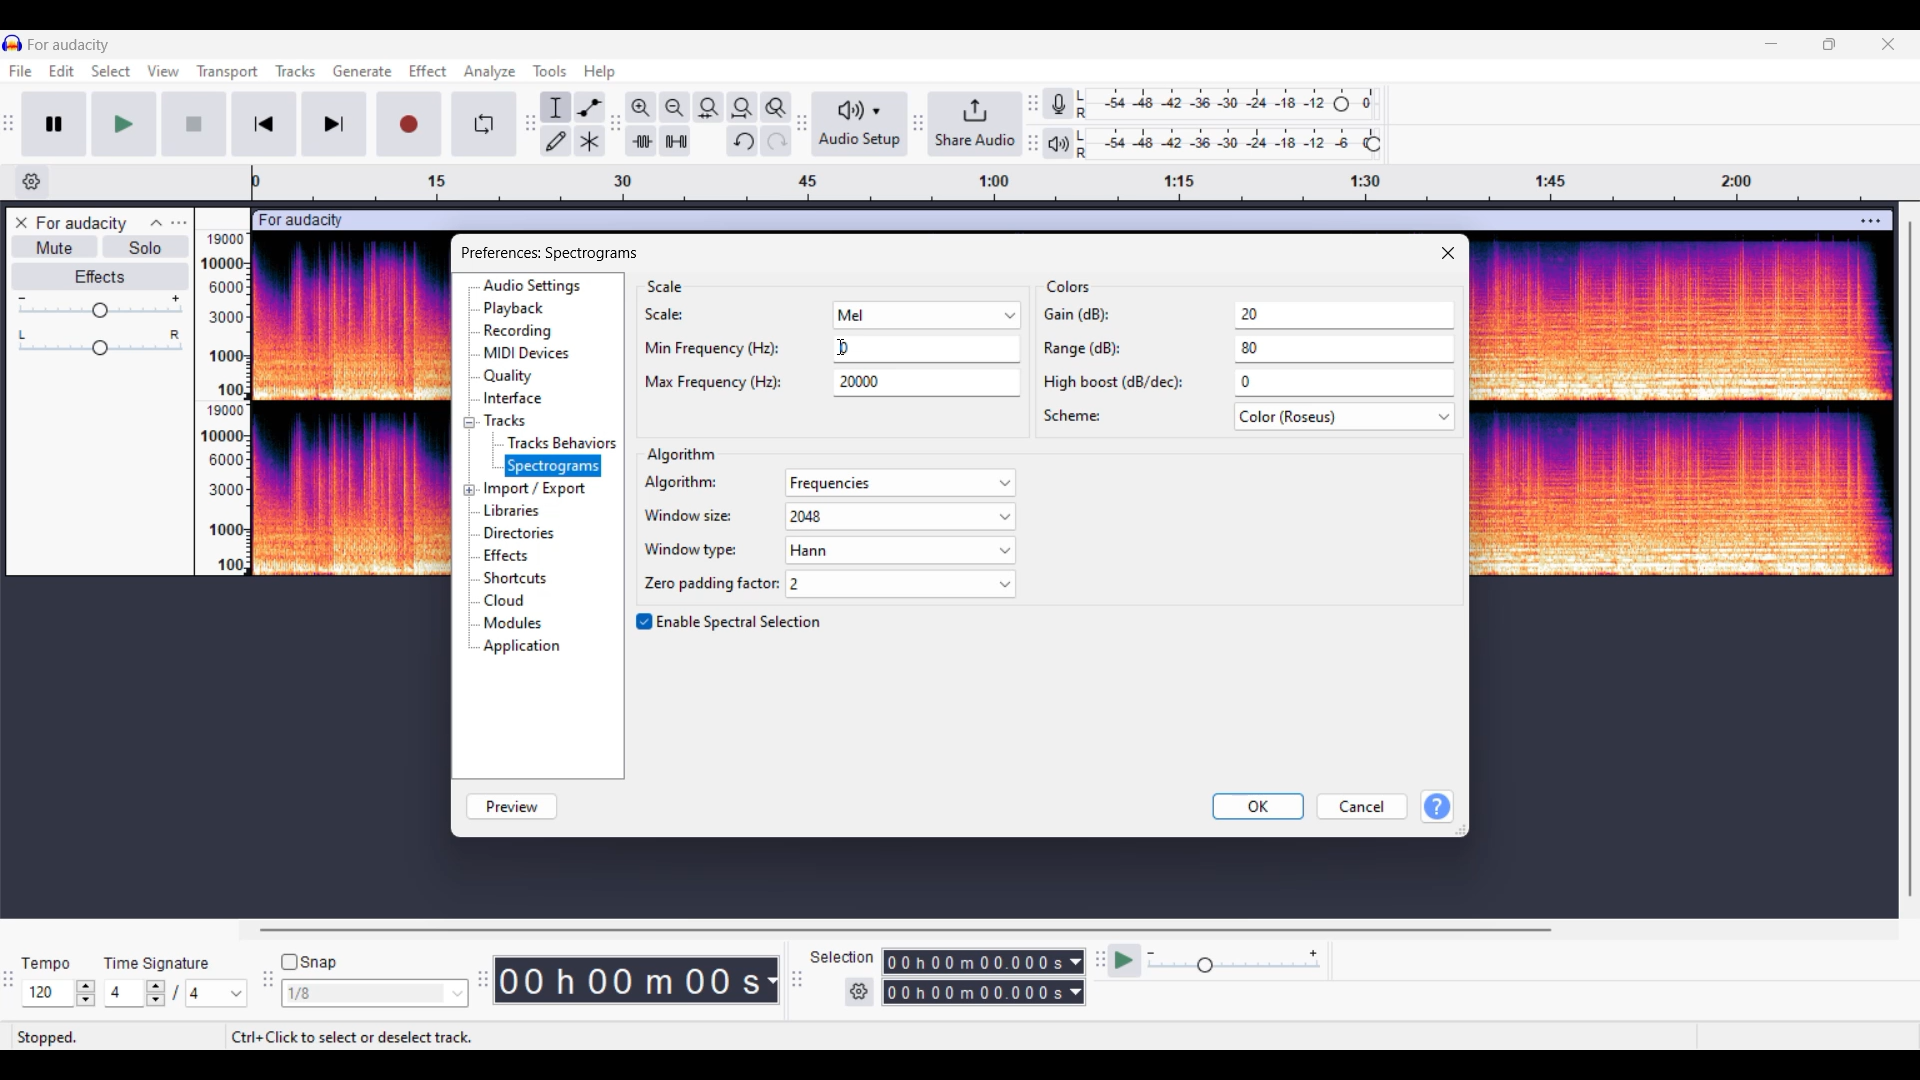 The image size is (1920, 1080). What do you see at coordinates (490, 73) in the screenshot?
I see `Analyze menu` at bounding box center [490, 73].